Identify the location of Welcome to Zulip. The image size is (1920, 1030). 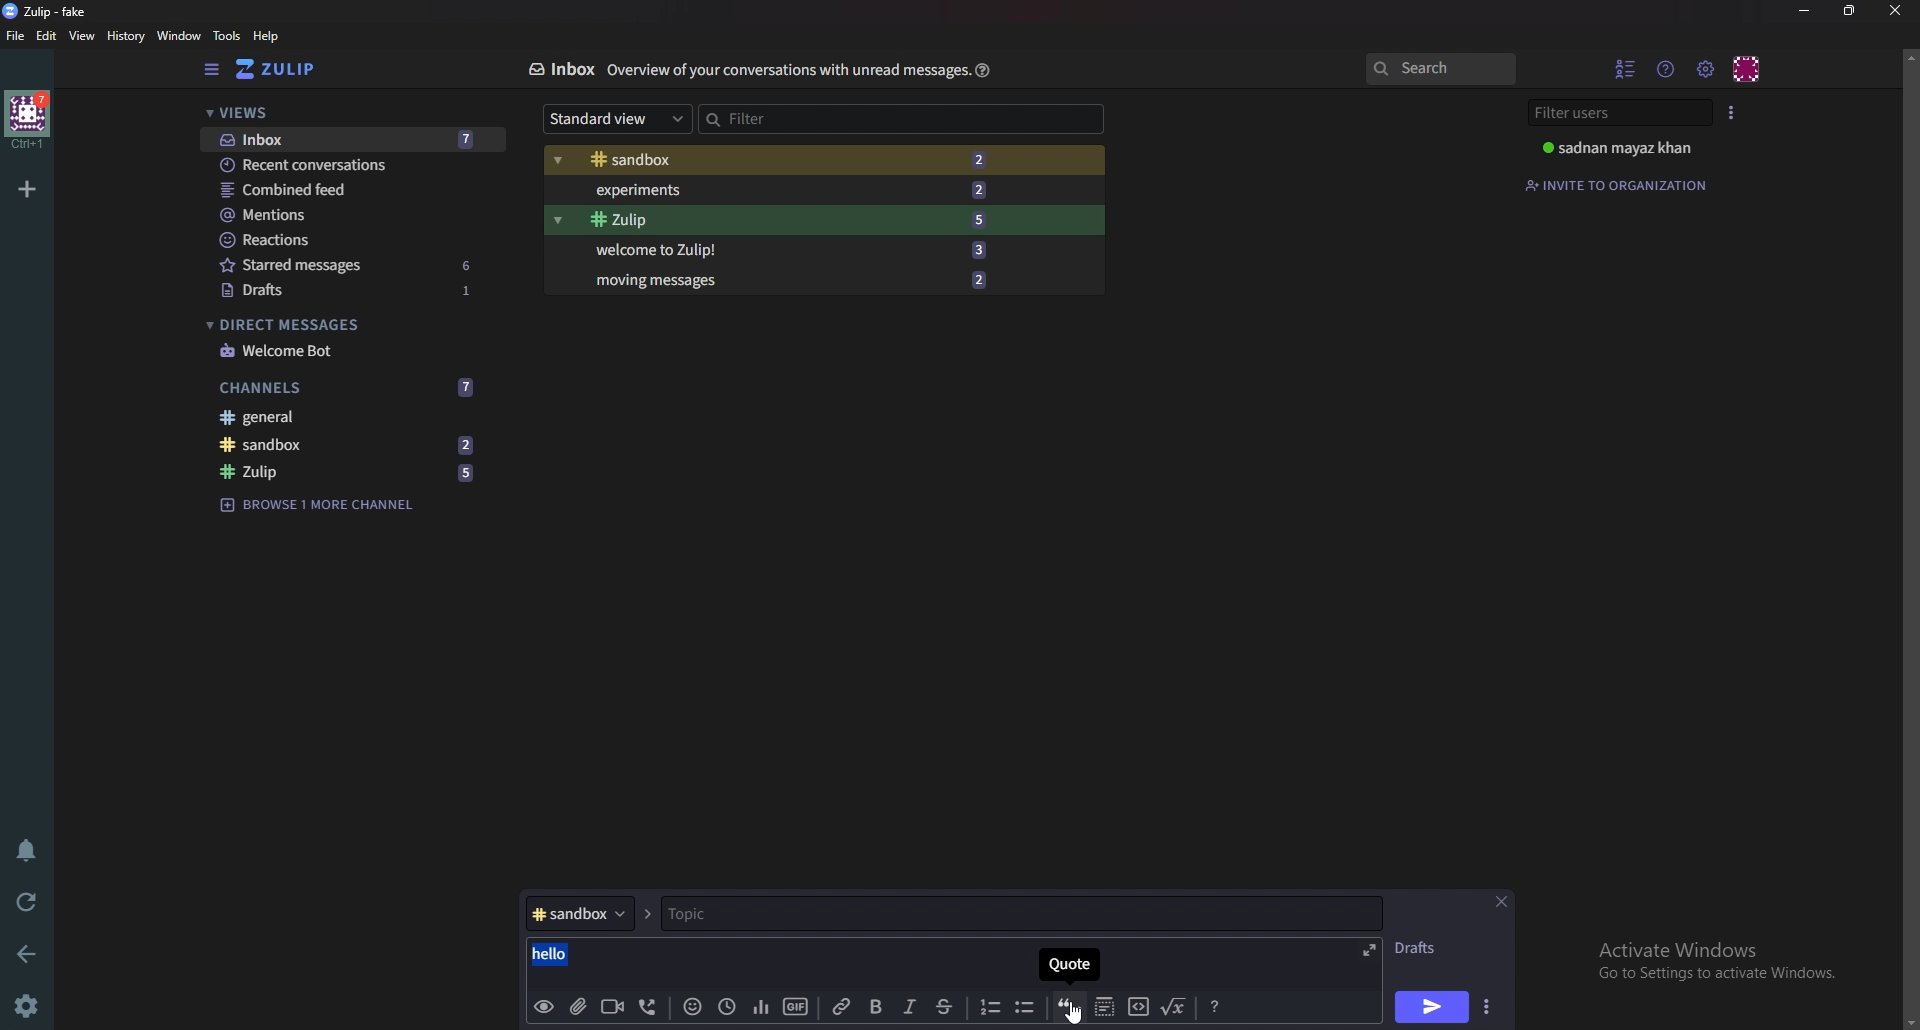
(677, 250).